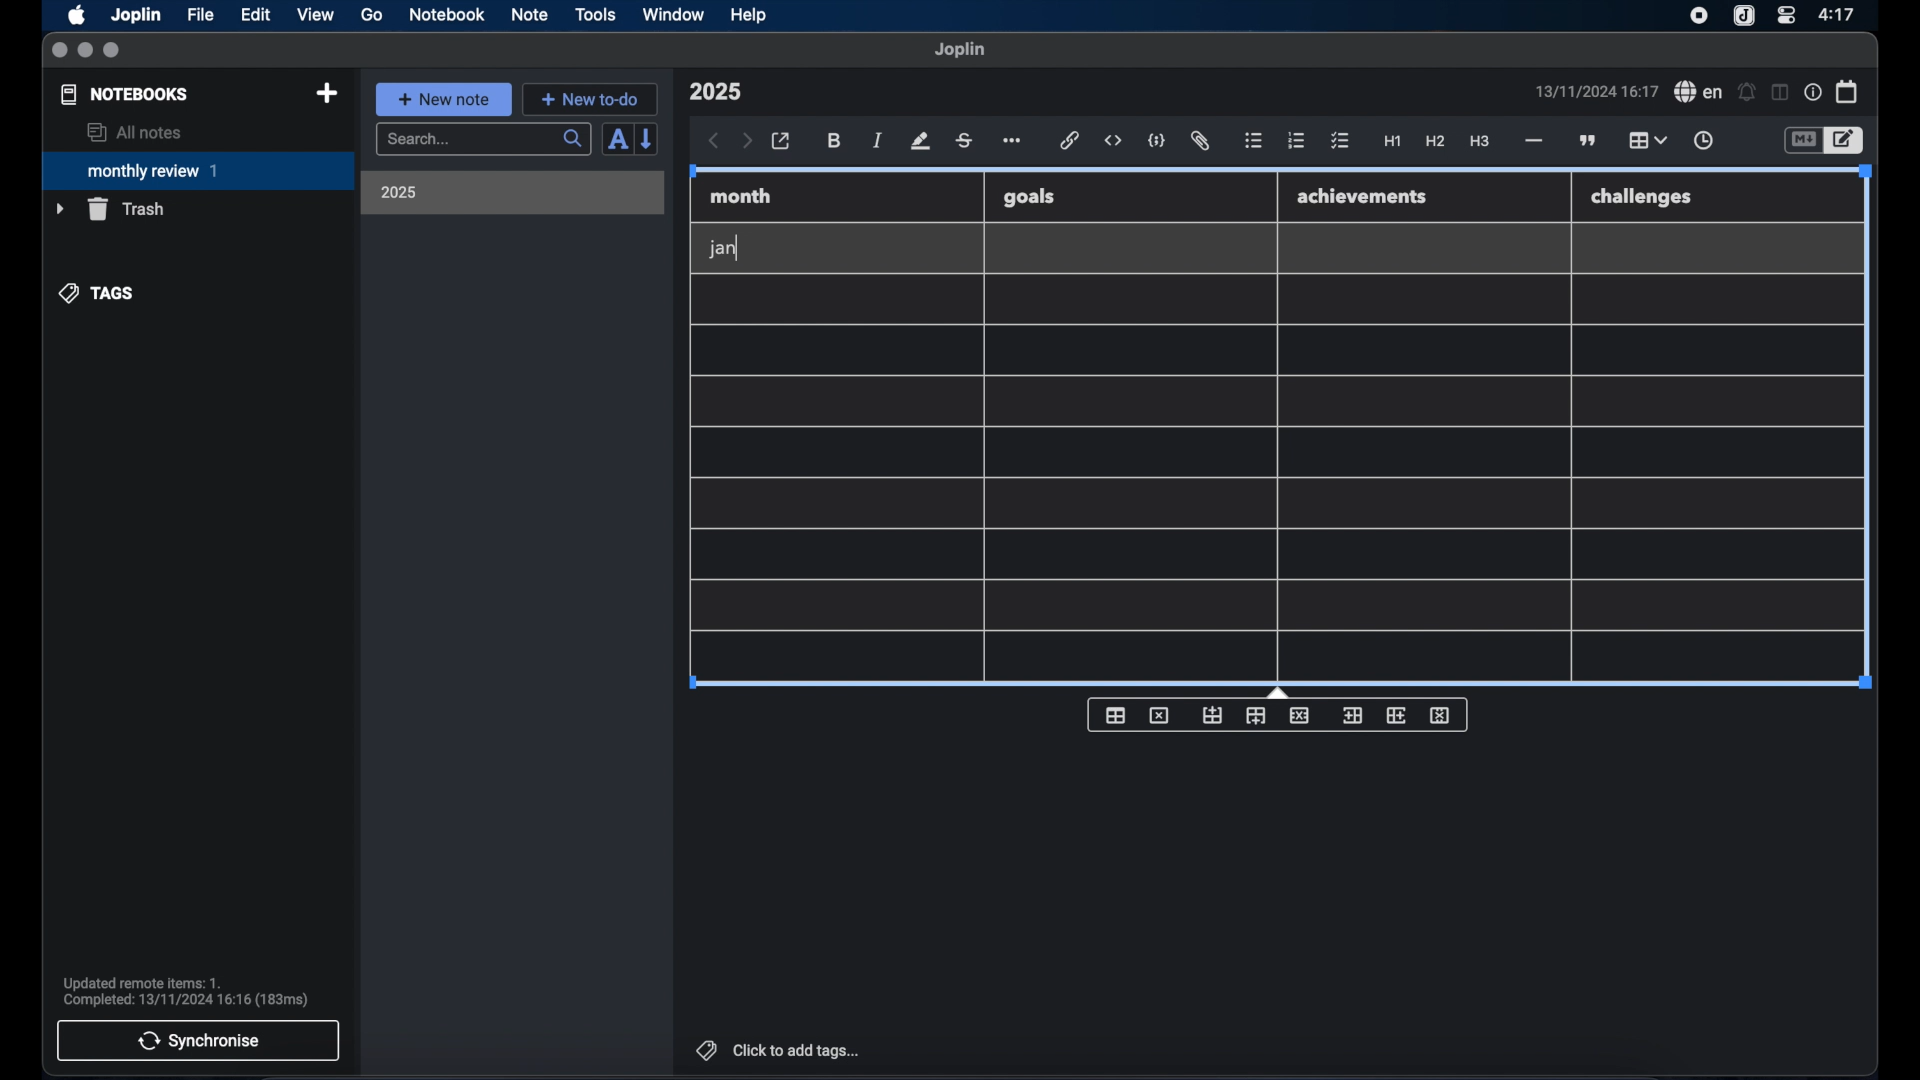 The height and width of the screenshot is (1080, 1920). I want to click on apple icon, so click(75, 15).